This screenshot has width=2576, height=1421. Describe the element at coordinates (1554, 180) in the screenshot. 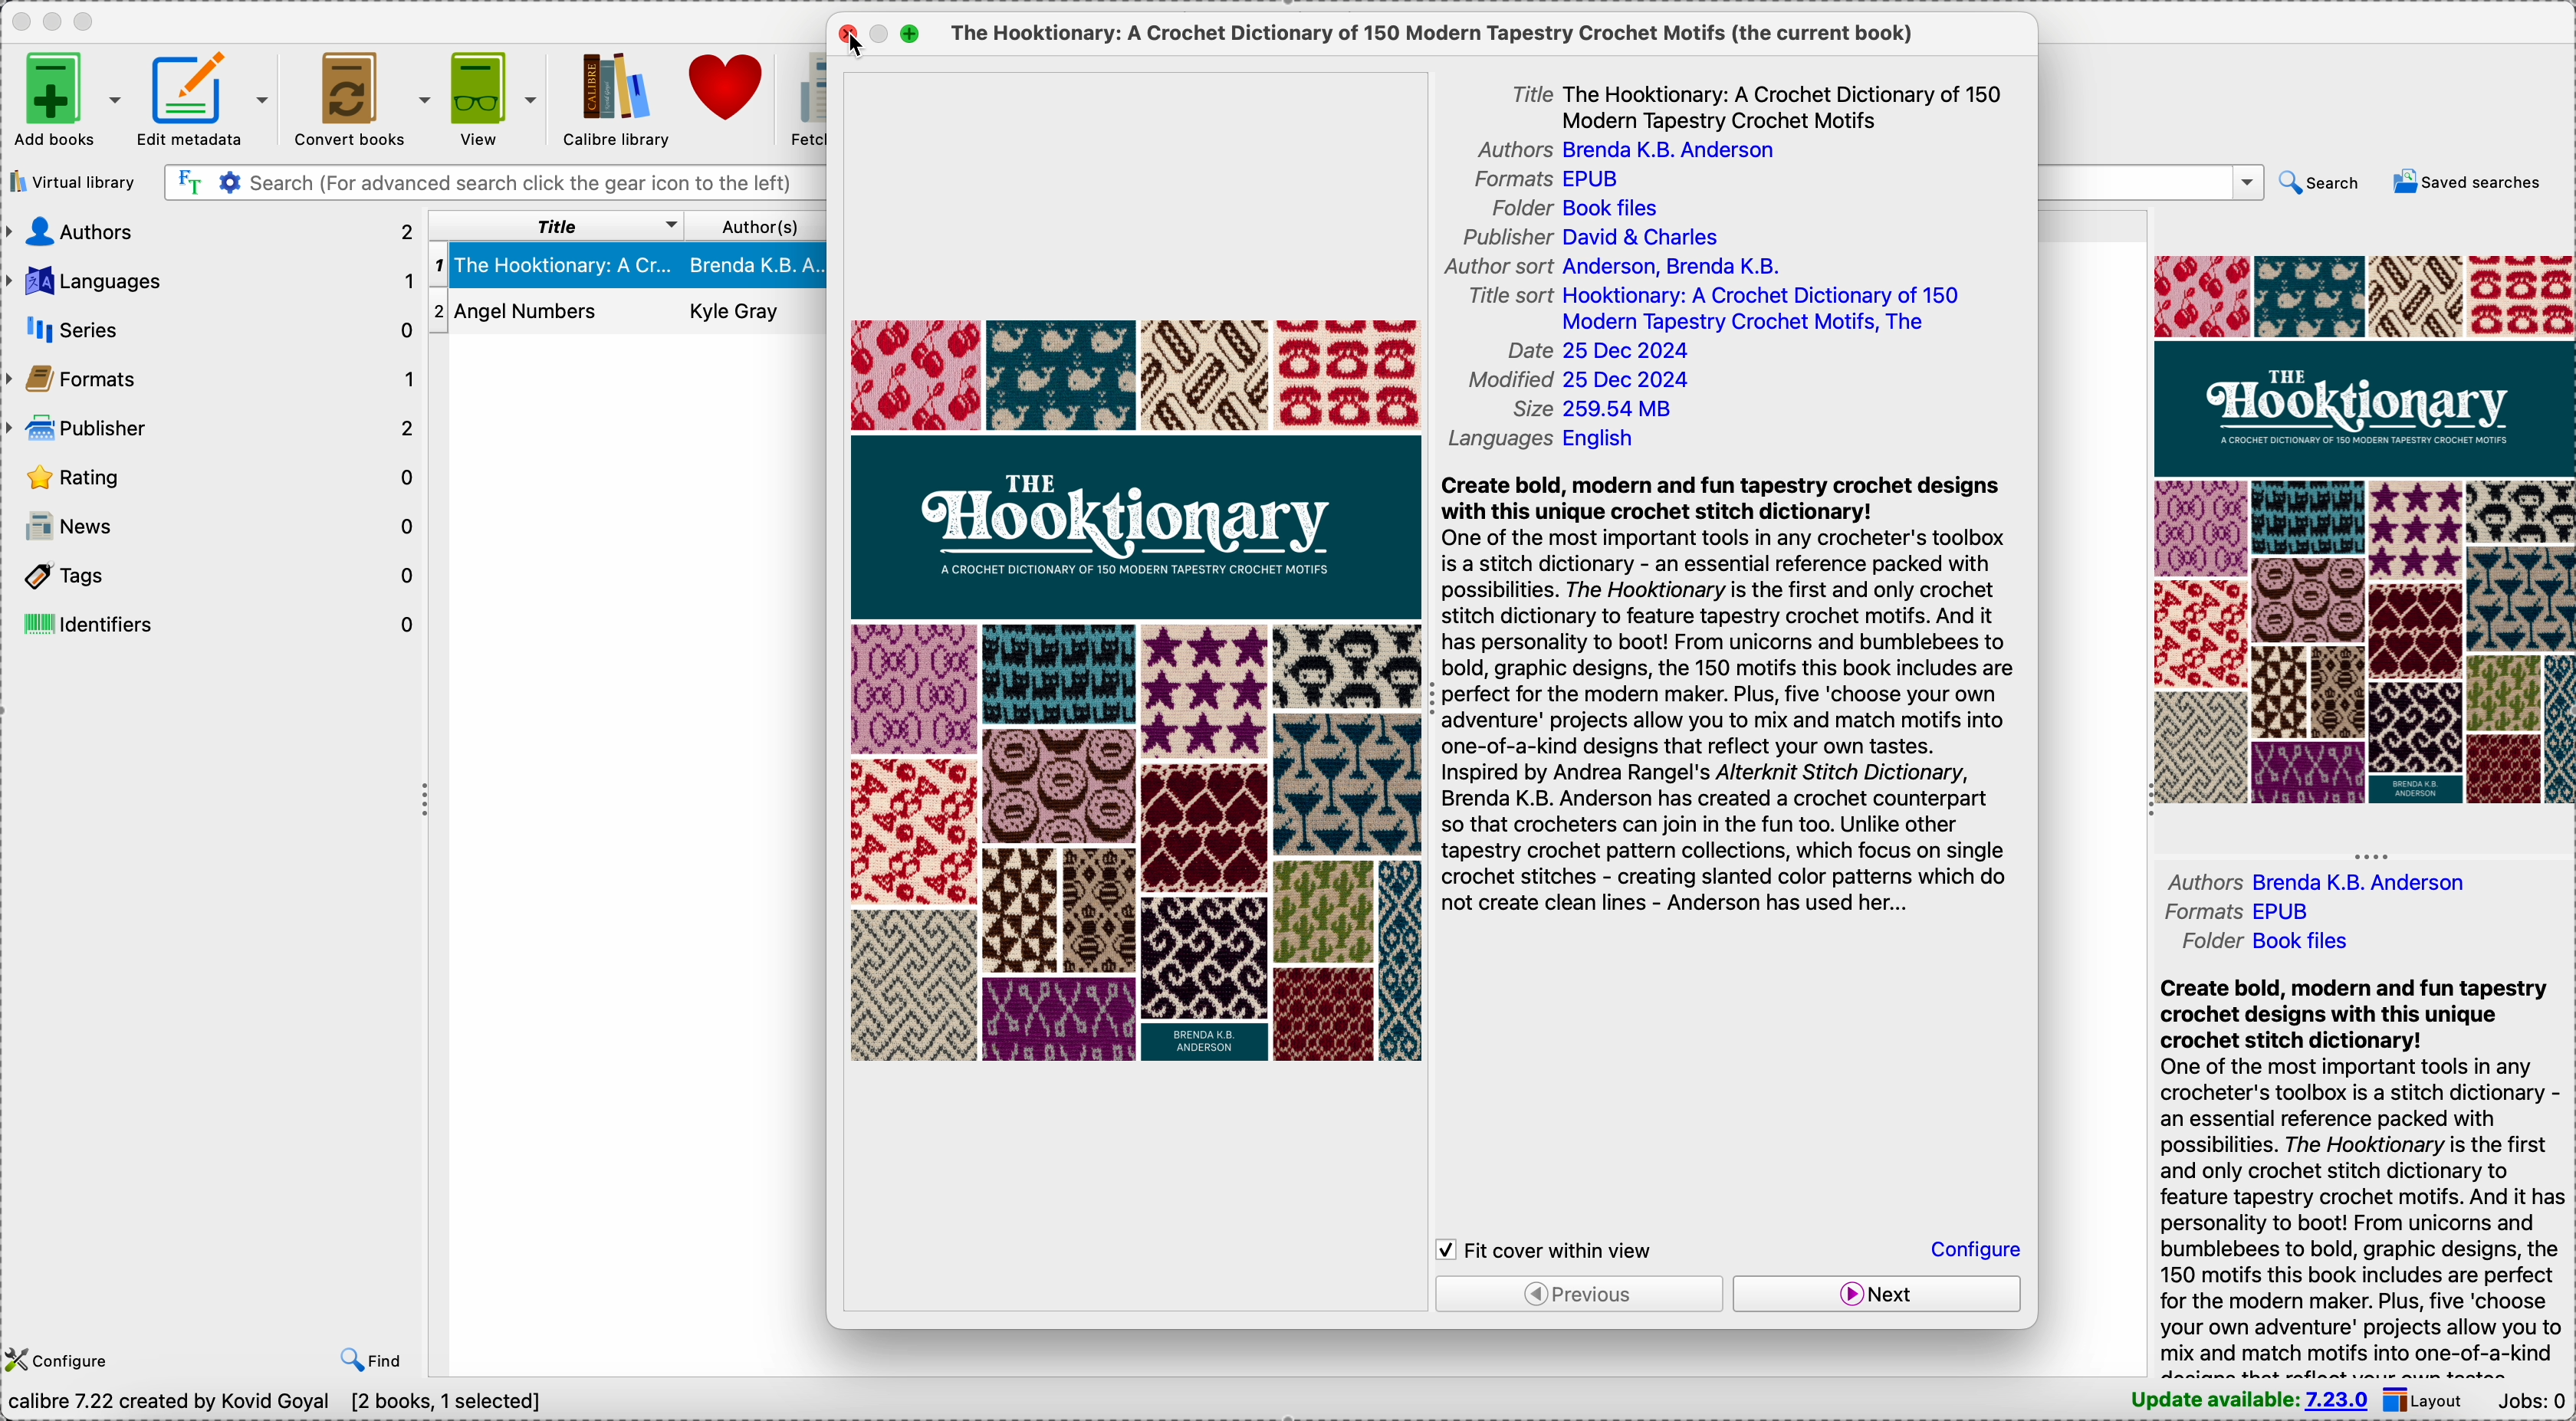

I see `formats` at that location.